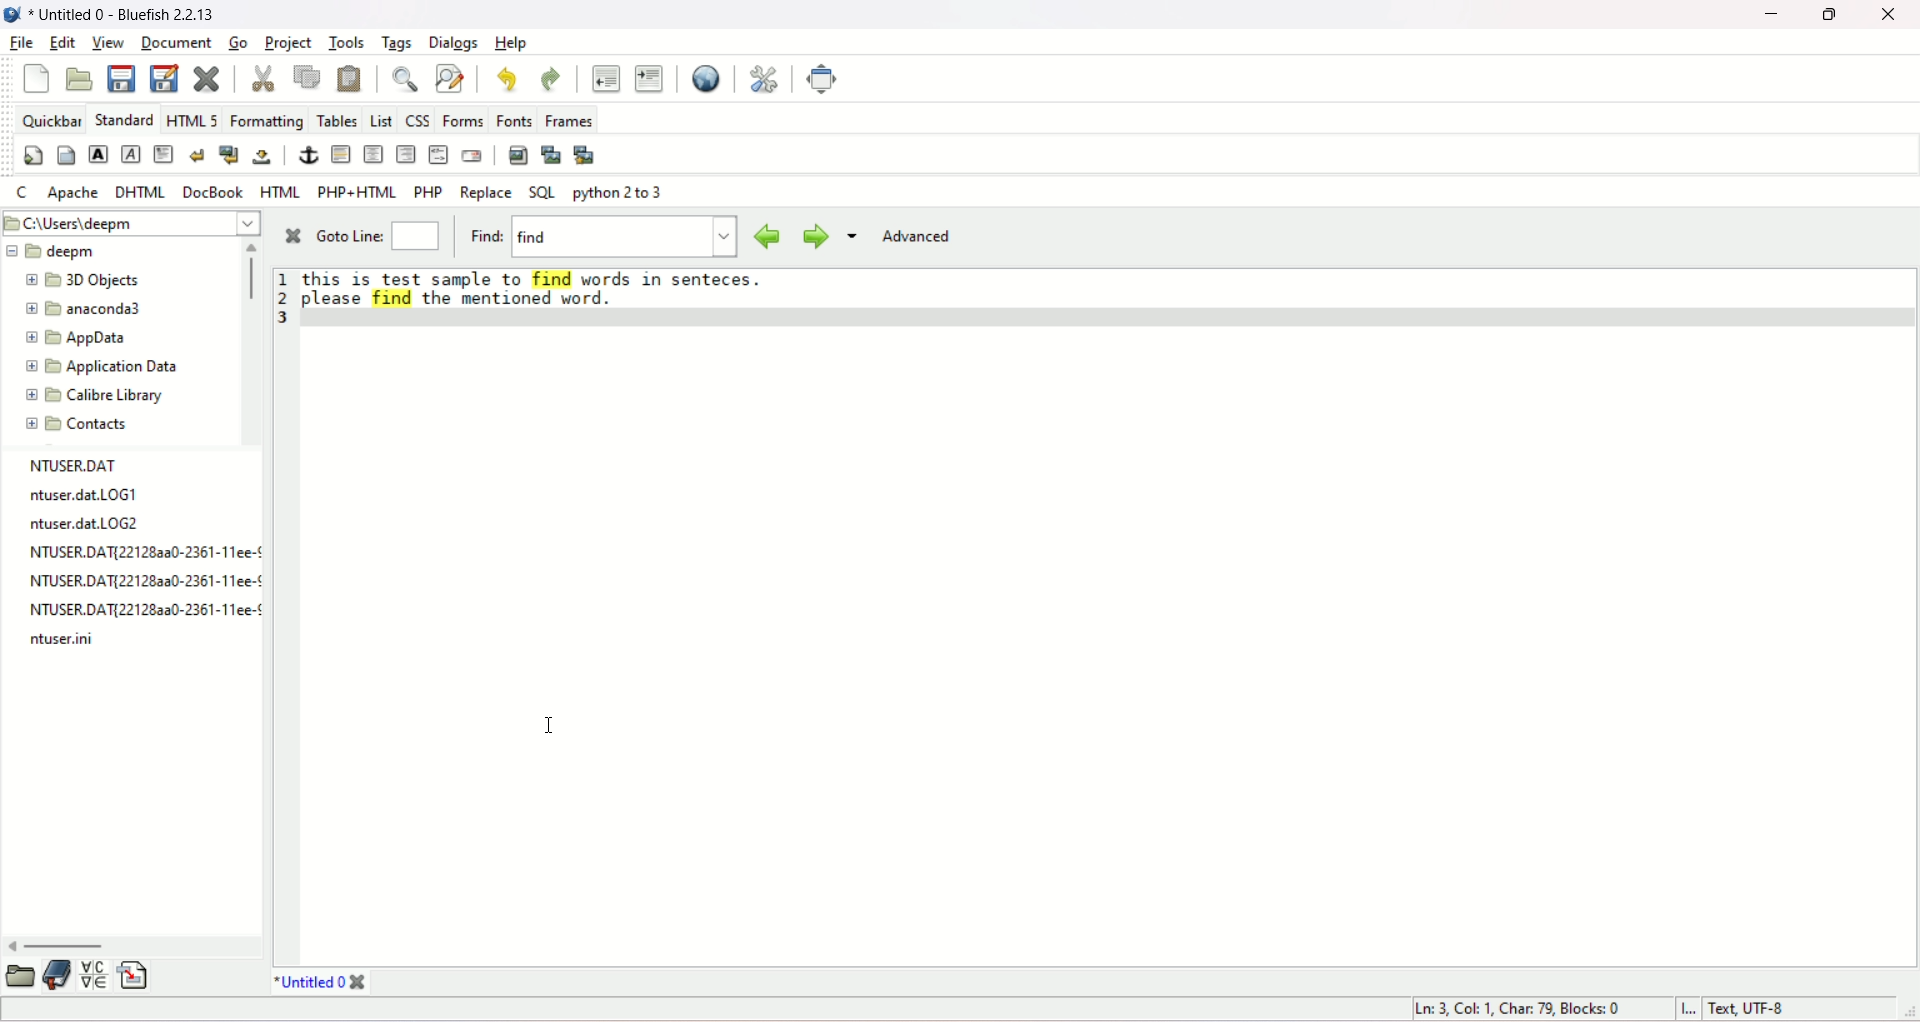 The image size is (1920, 1022). Describe the element at coordinates (23, 191) in the screenshot. I see `C` at that location.